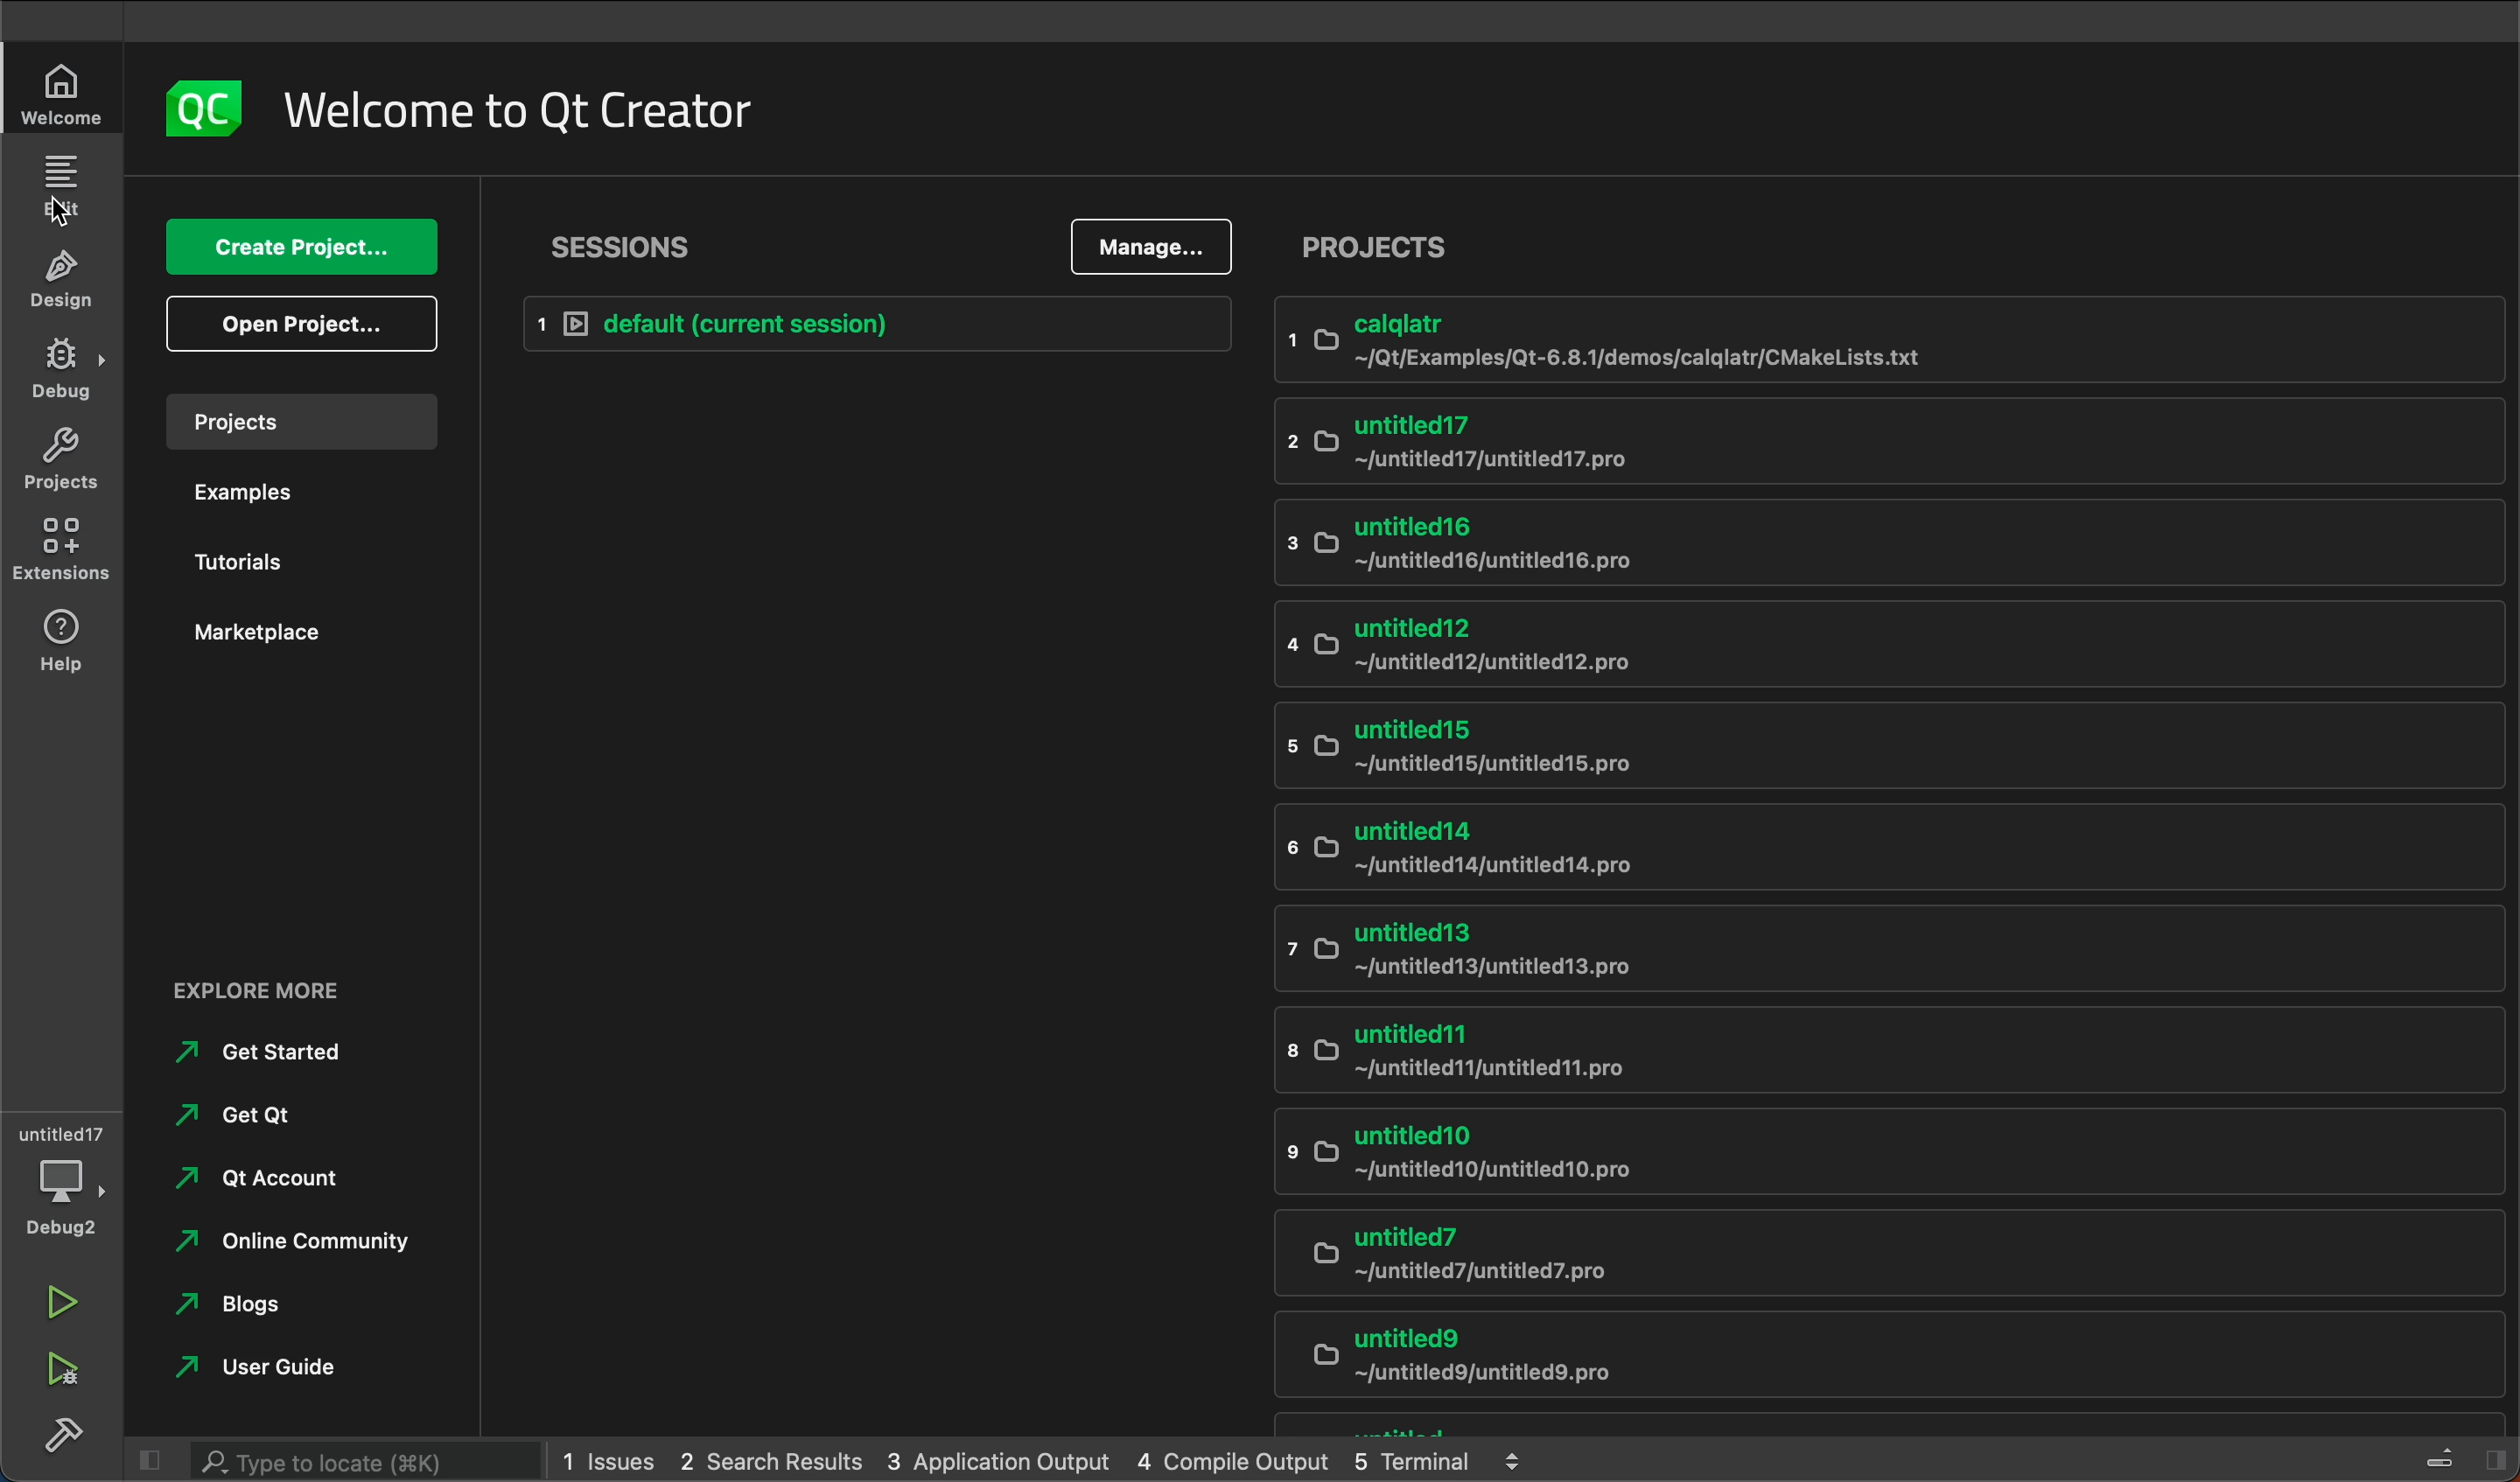 The width and height of the screenshot is (2520, 1482). I want to click on open, so click(306, 319).